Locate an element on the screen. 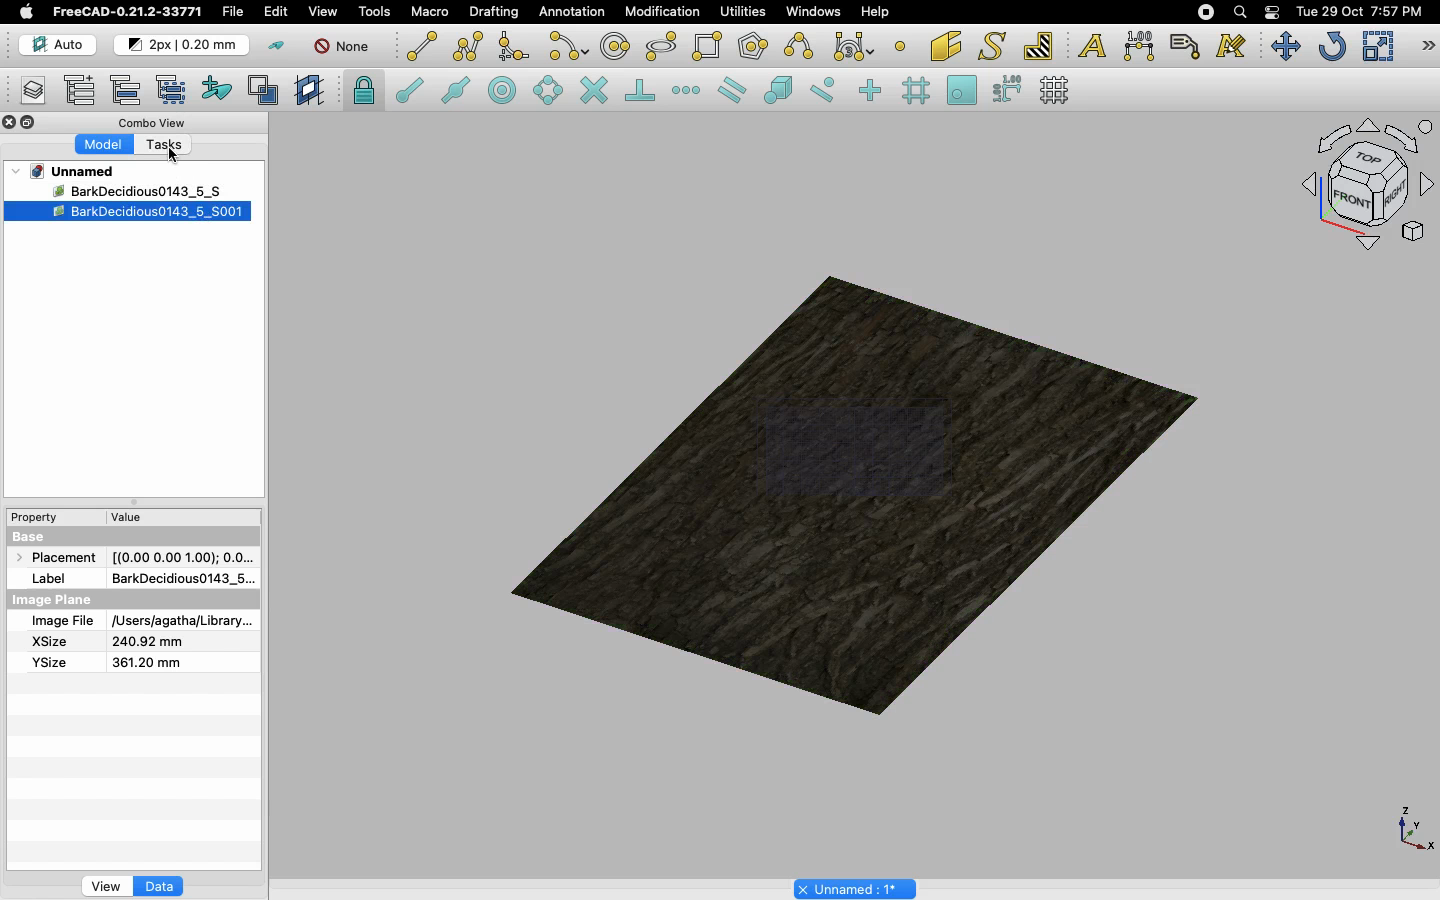 Image resolution: width=1440 pixels, height=900 pixels. Refresh is located at coordinates (1332, 48).